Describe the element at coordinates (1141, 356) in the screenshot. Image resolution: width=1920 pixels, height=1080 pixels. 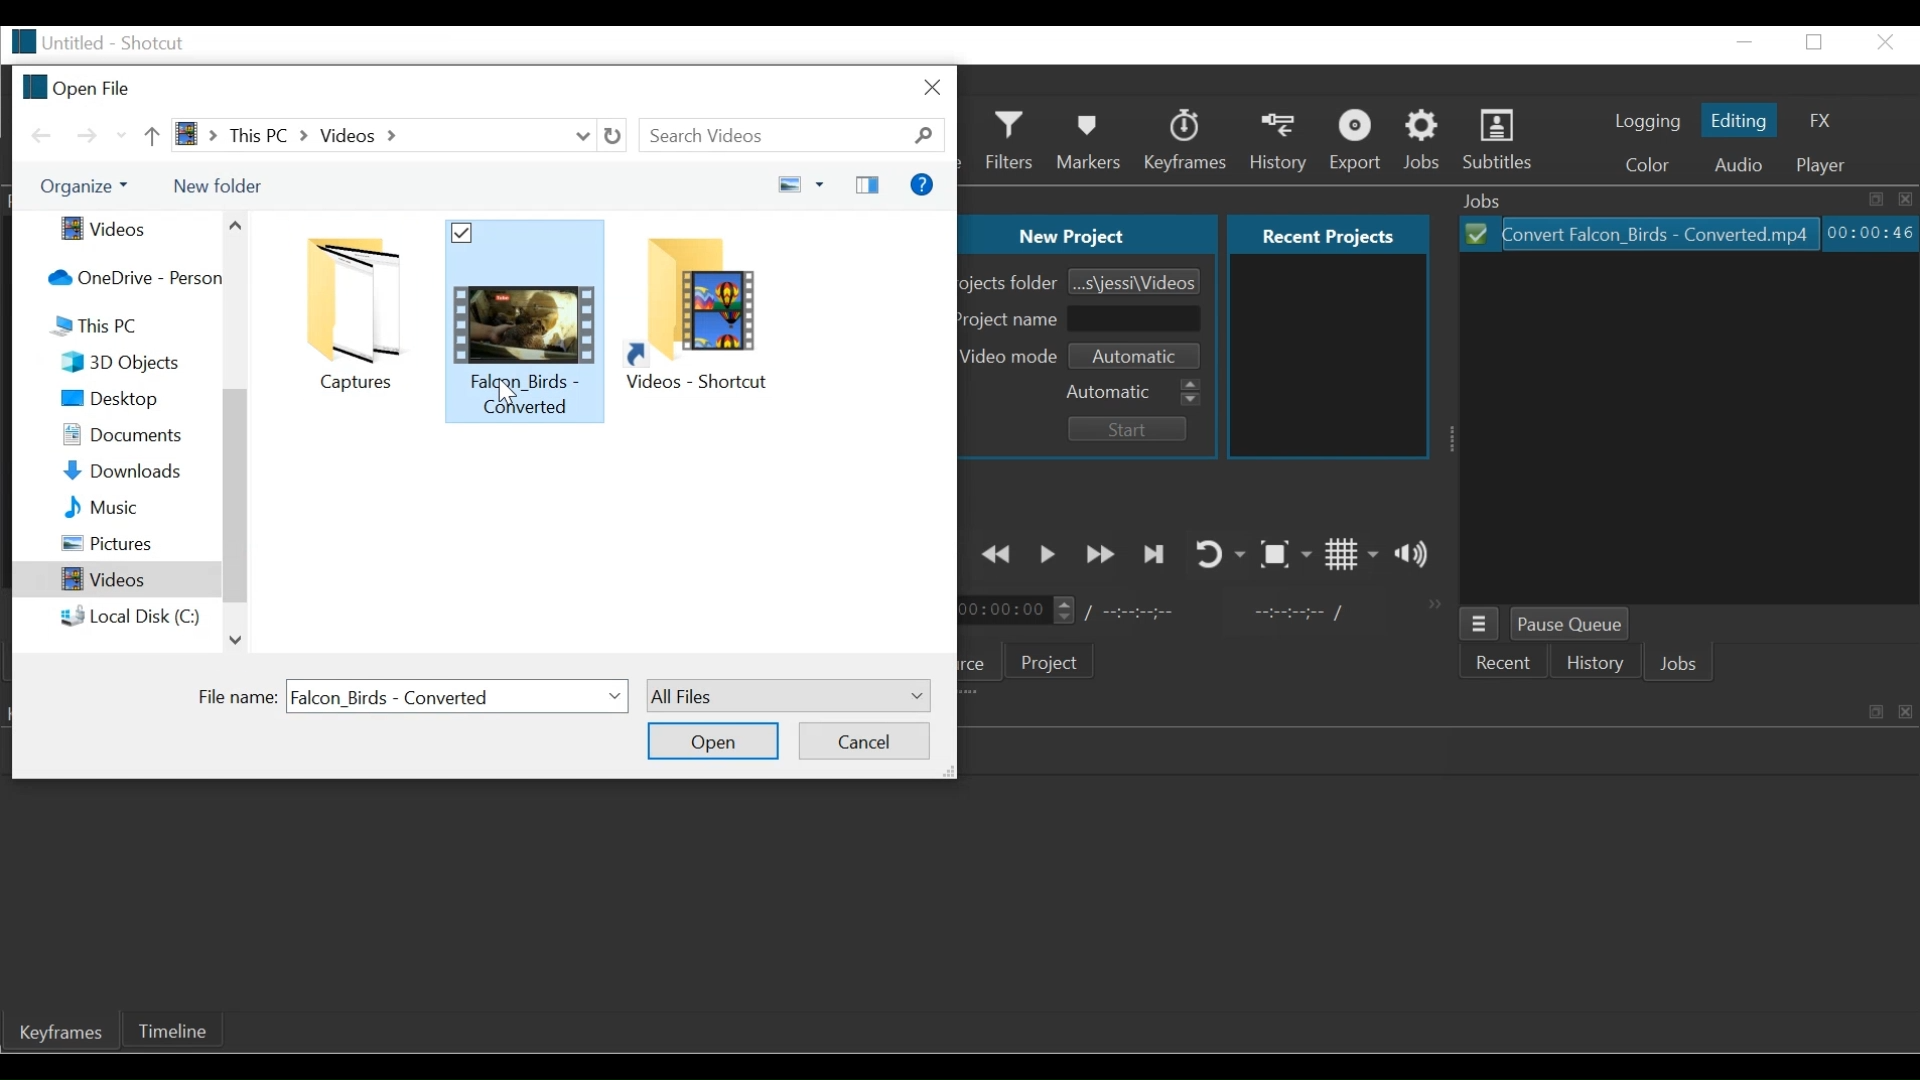
I see `Set Video mode` at that location.